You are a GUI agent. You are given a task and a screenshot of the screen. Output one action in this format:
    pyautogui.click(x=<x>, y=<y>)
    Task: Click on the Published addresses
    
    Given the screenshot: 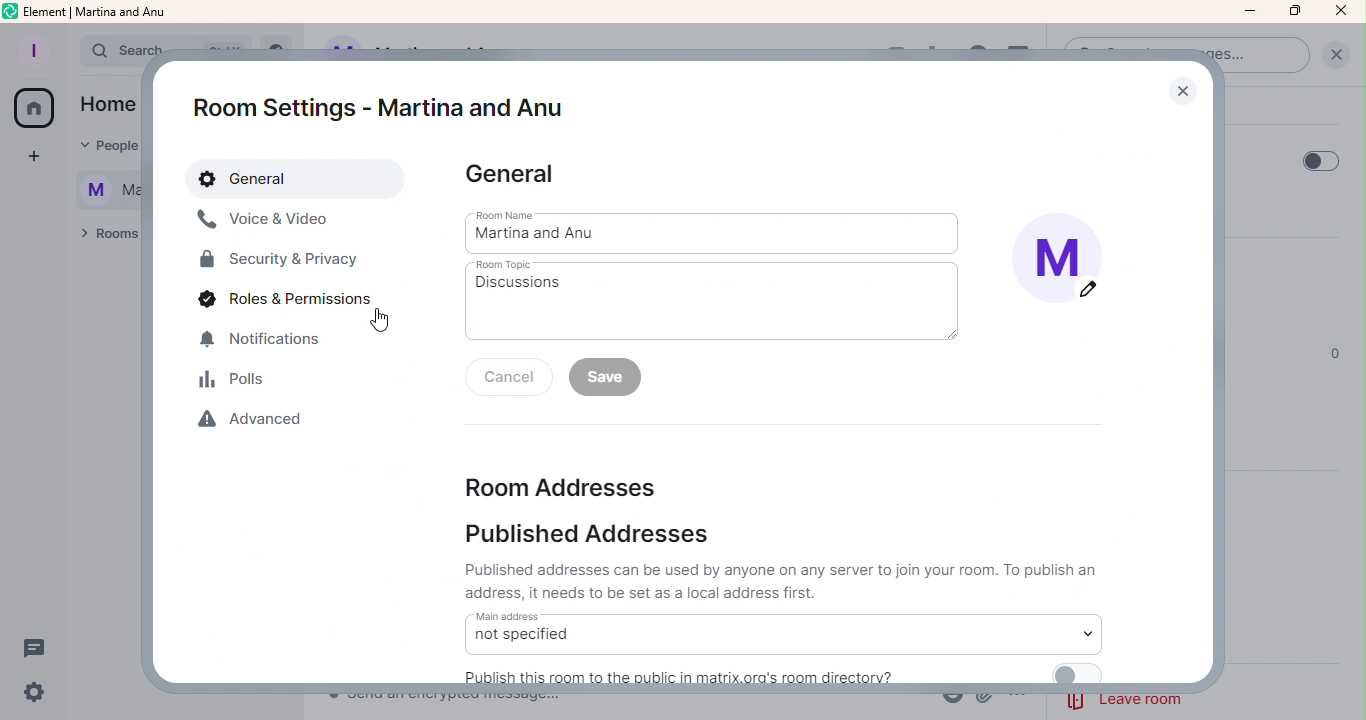 What is the action you would take?
    pyautogui.click(x=780, y=565)
    